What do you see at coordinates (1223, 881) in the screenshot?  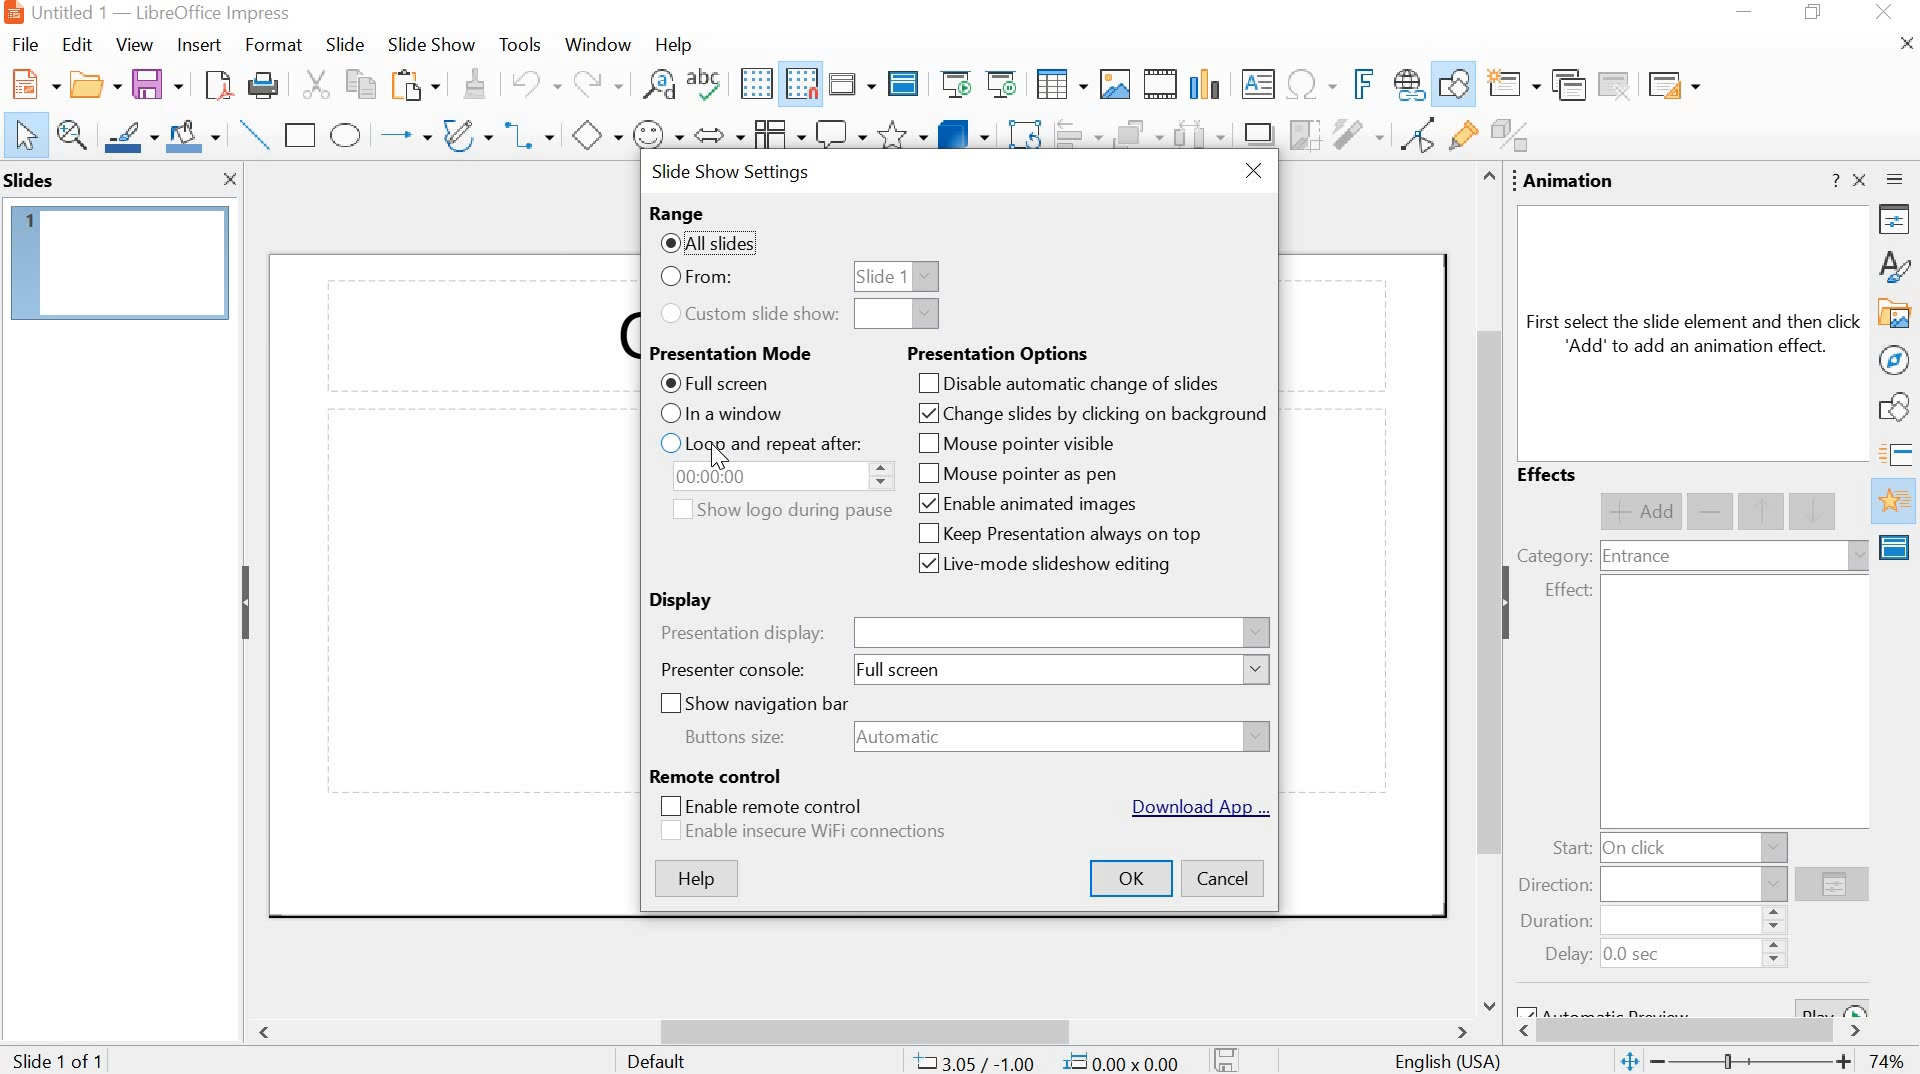 I see `cancel` at bounding box center [1223, 881].